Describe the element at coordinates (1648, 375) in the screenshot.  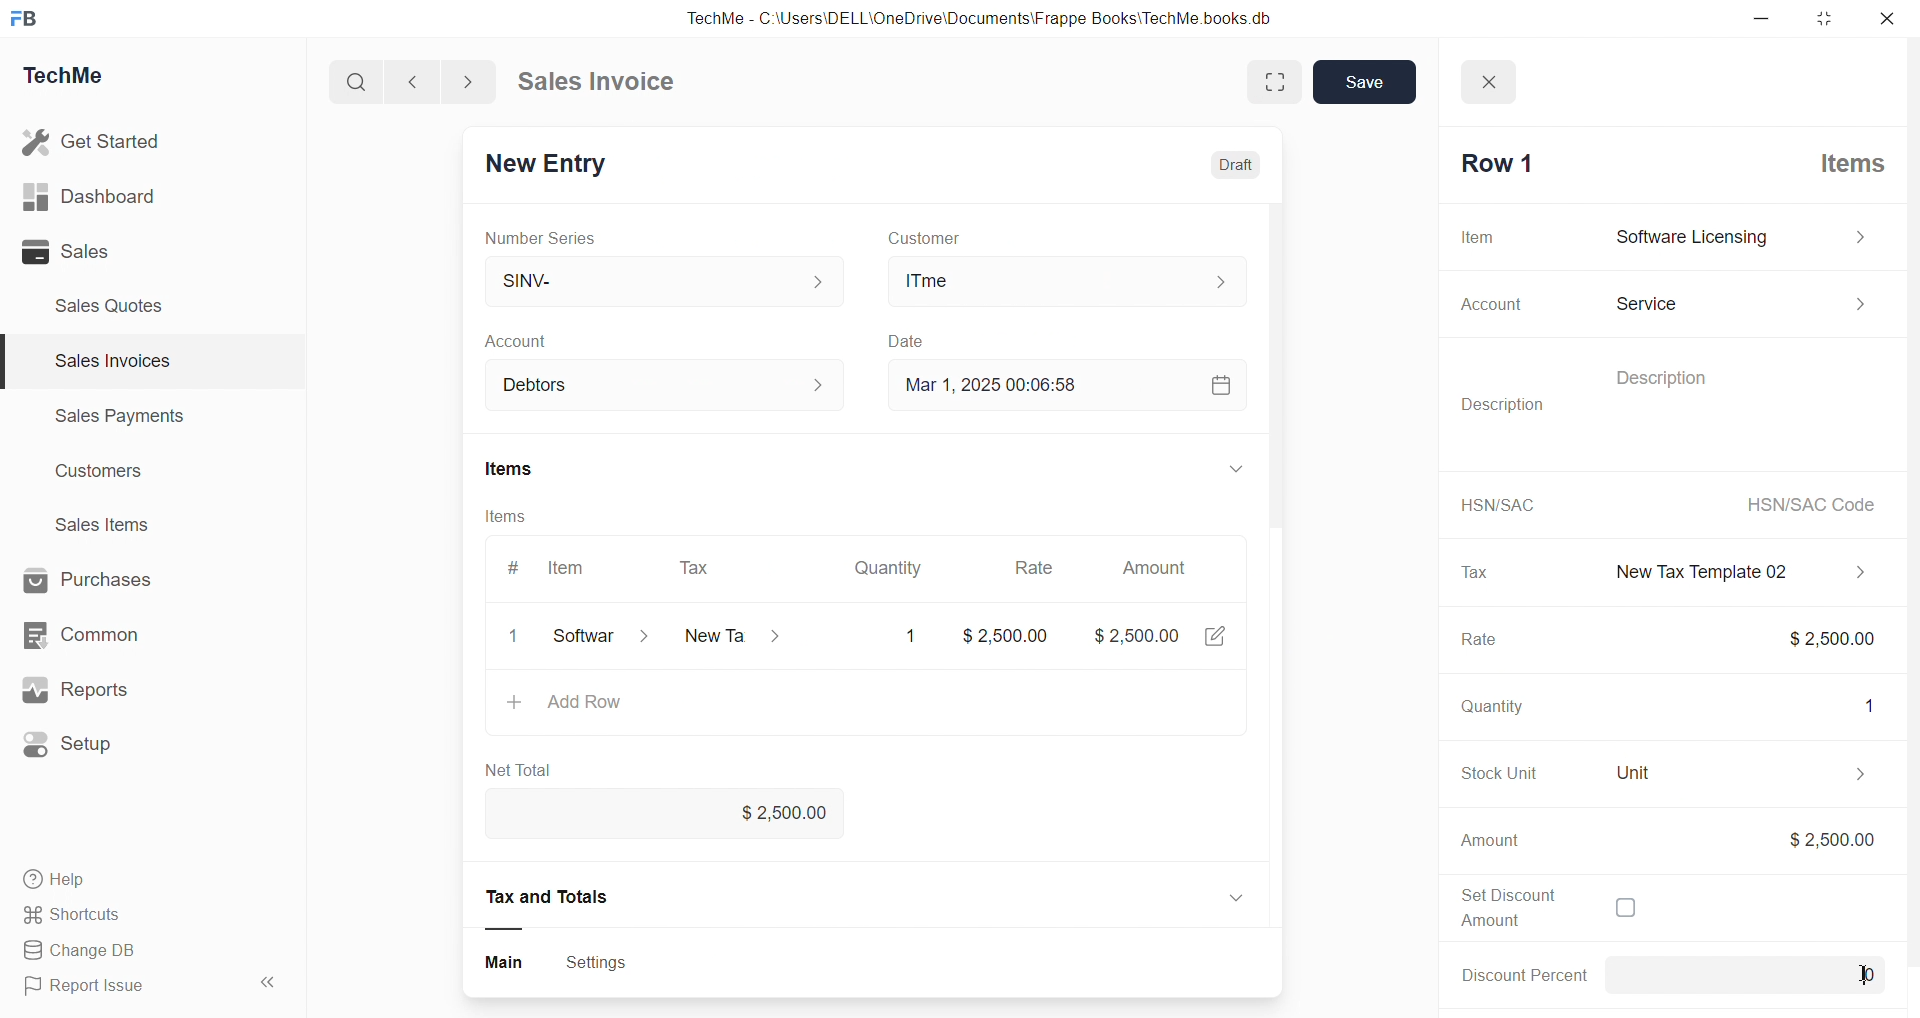
I see `Description` at that location.